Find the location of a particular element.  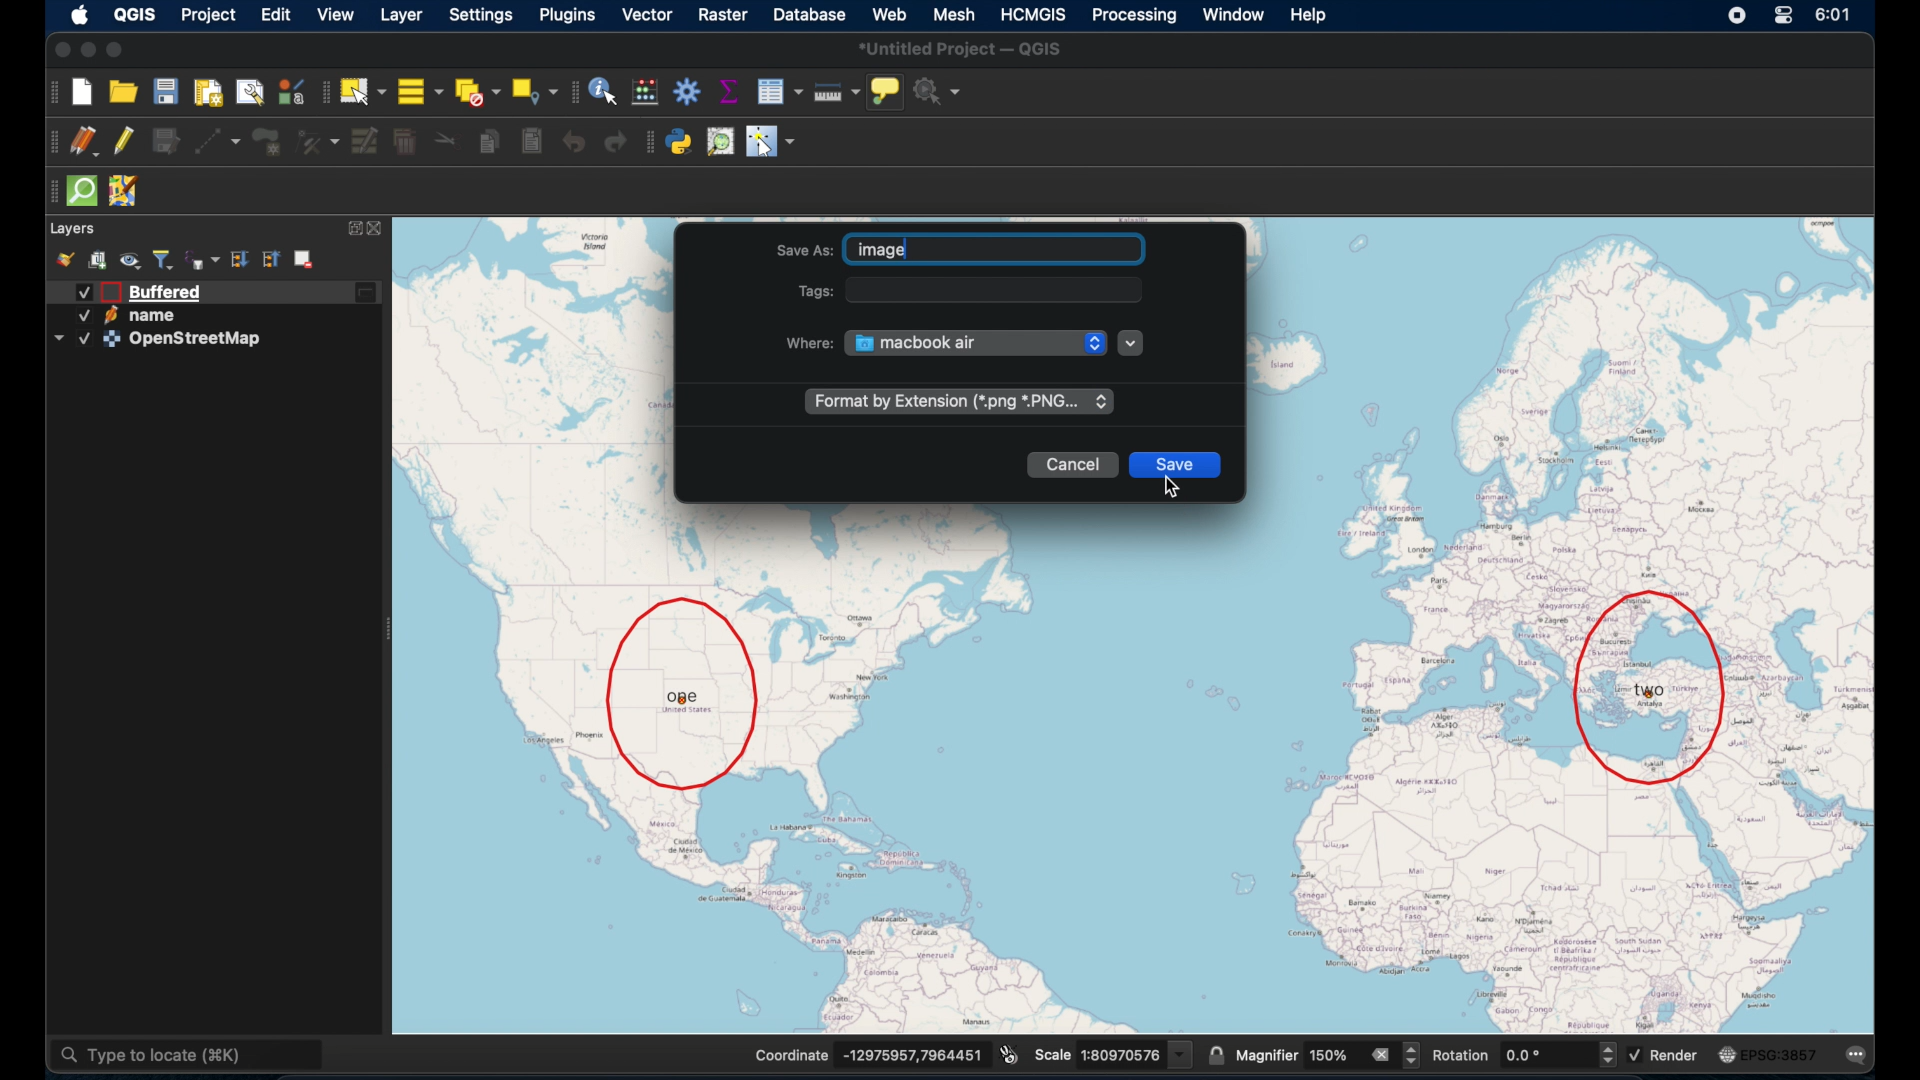

typed "image" in save as name input field is located at coordinates (997, 252).